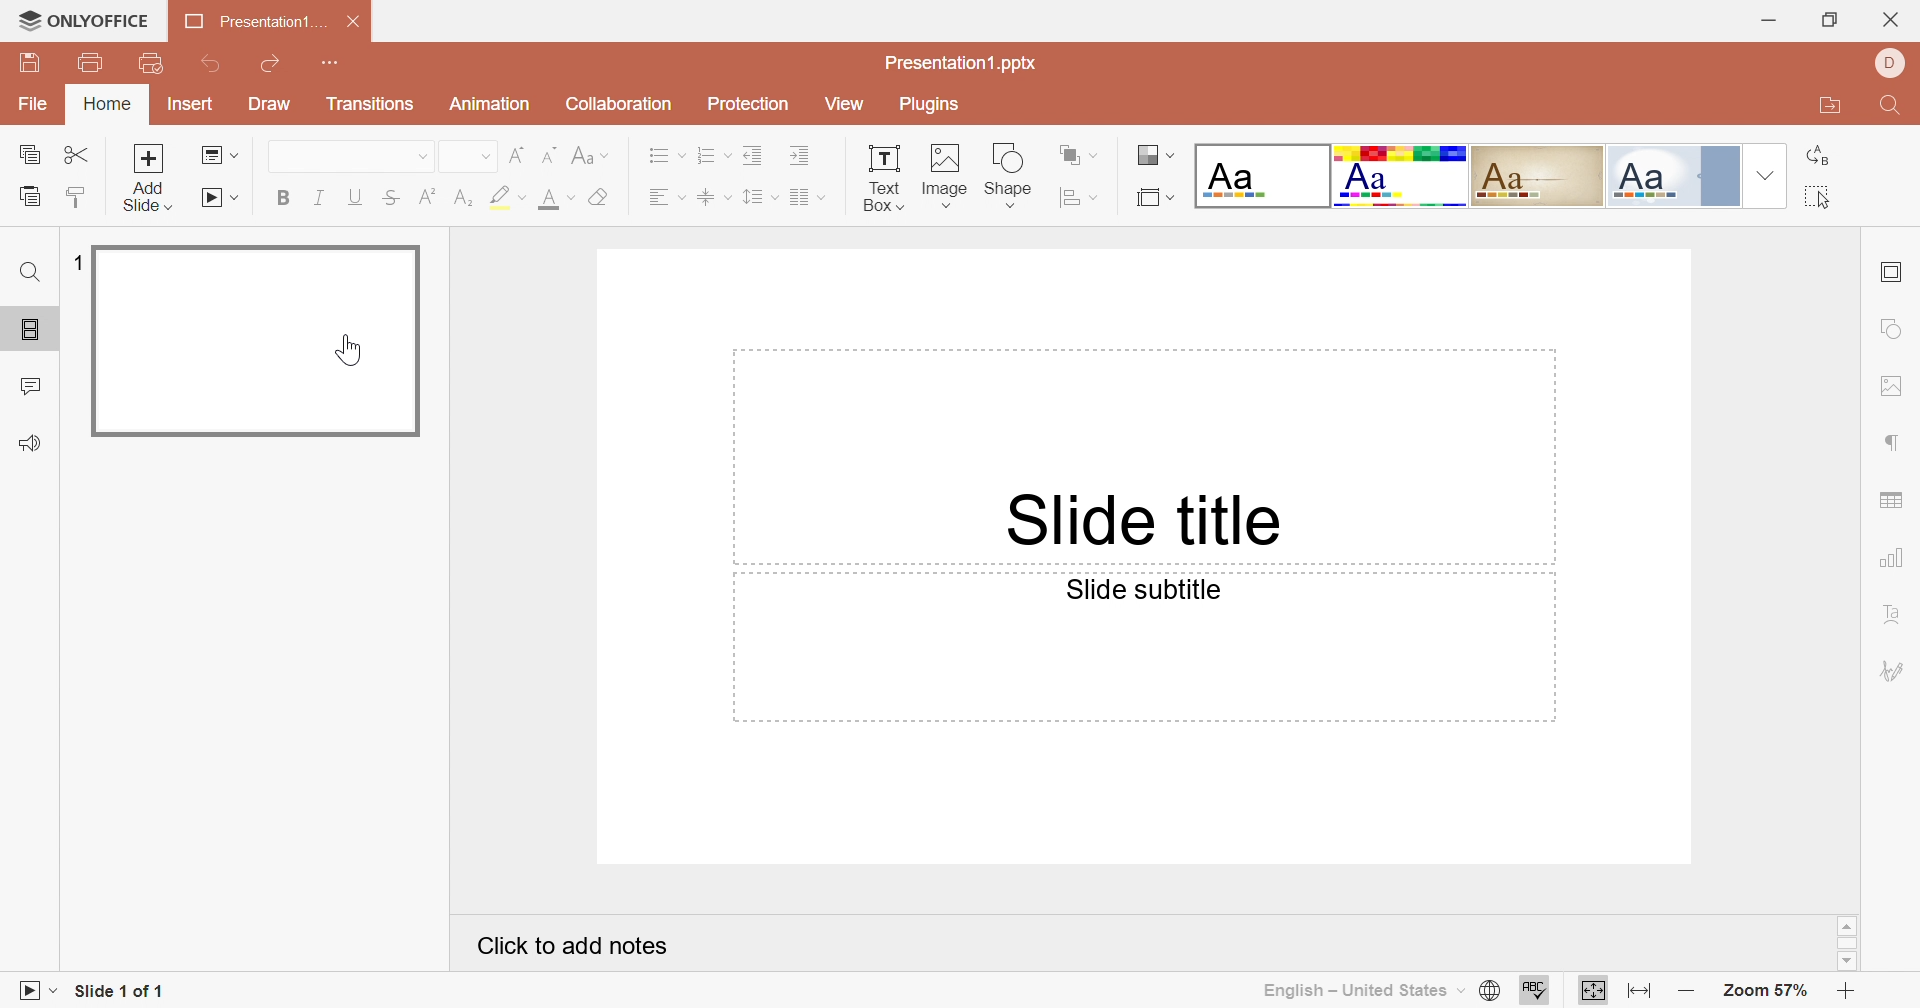  I want to click on Bullets, so click(657, 156).